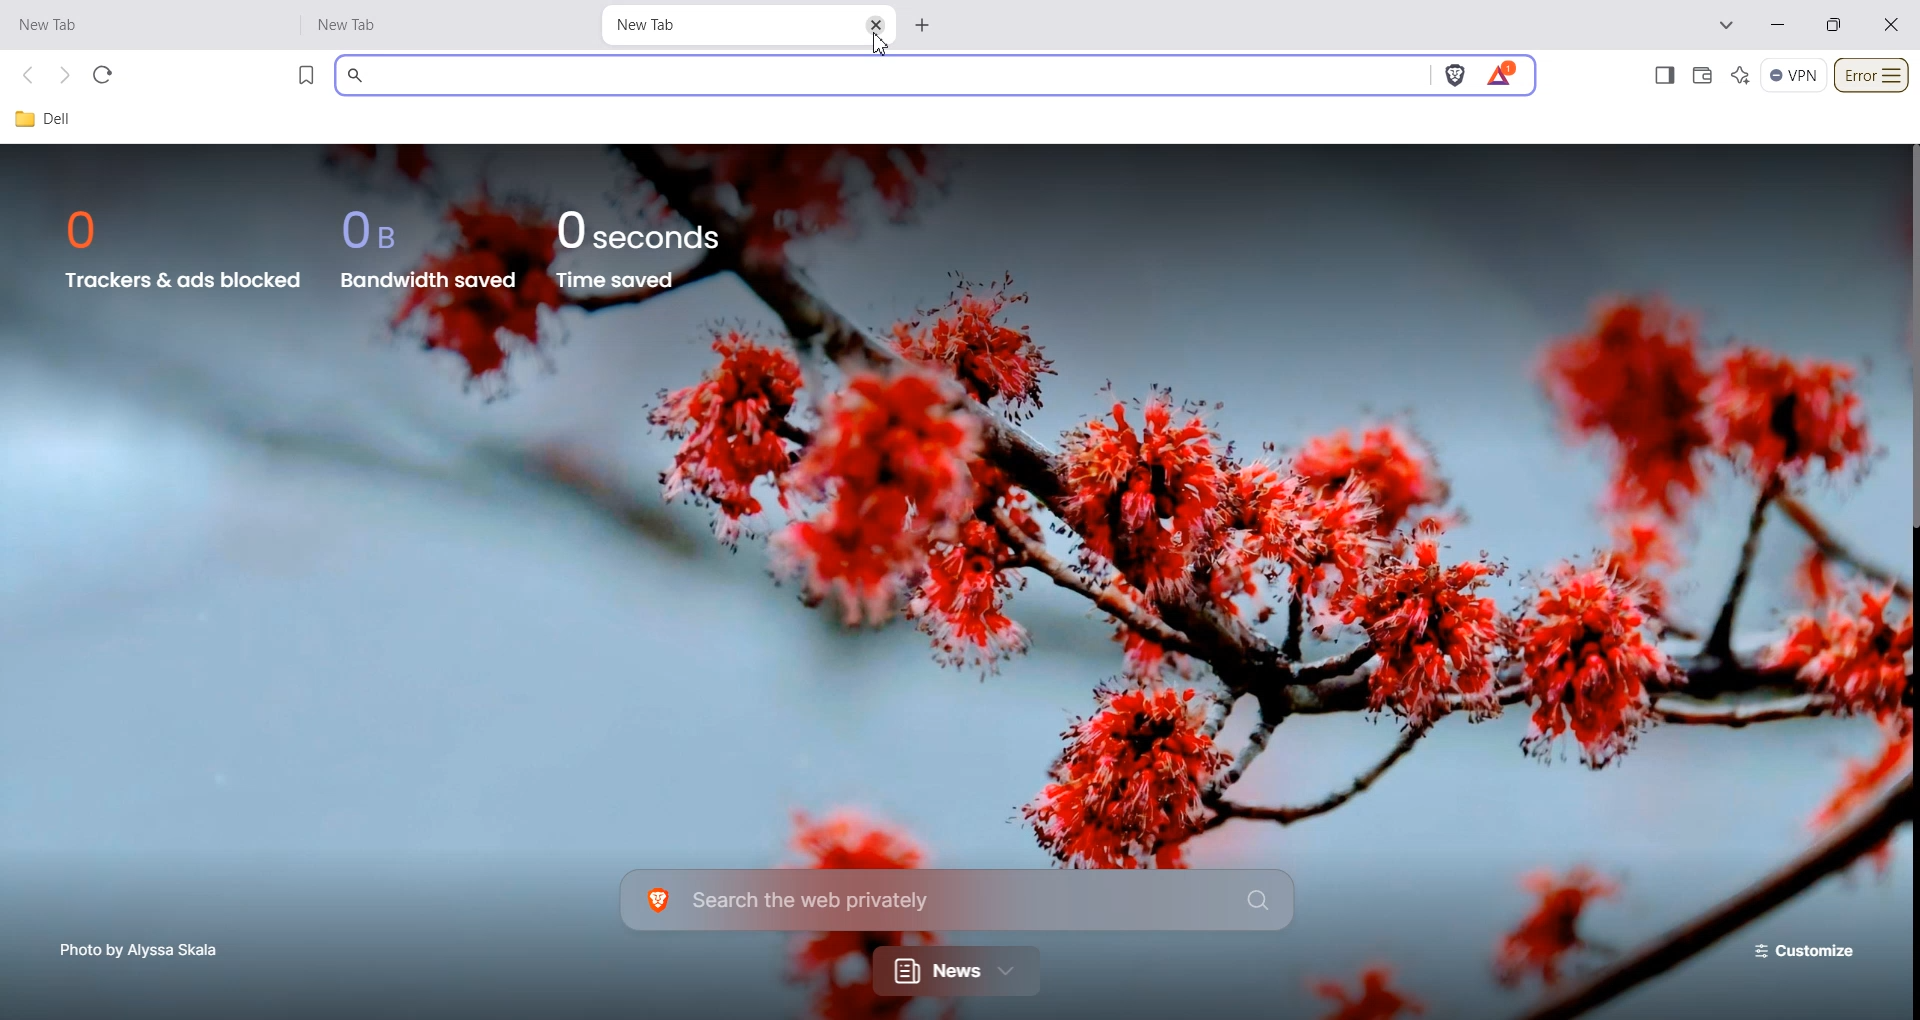 The height and width of the screenshot is (1020, 1920). What do you see at coordinates (959, 970) in the screenshot?
I see `News` at bounding box center [959, 970].